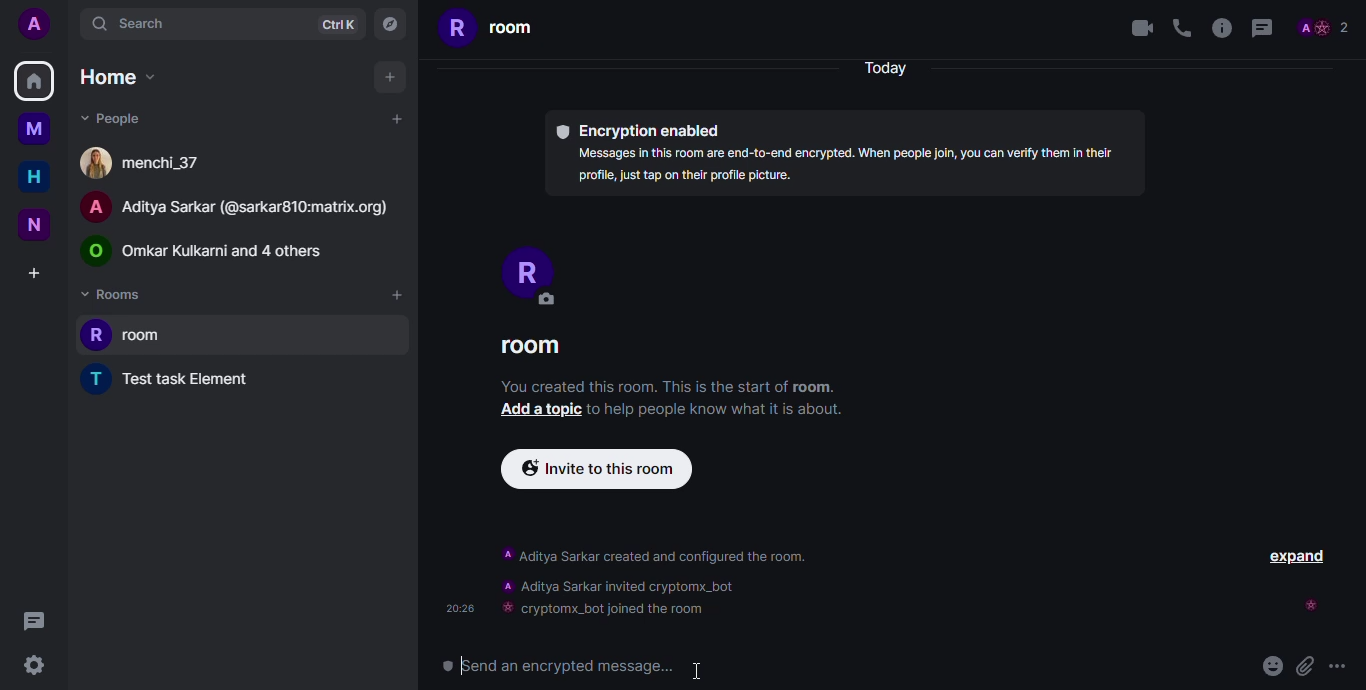  What do you see at coordinates (676, 557) in the screenshot?
I see `Aditya Sarkar created and configured the room.` at bounding box center [676, 557].